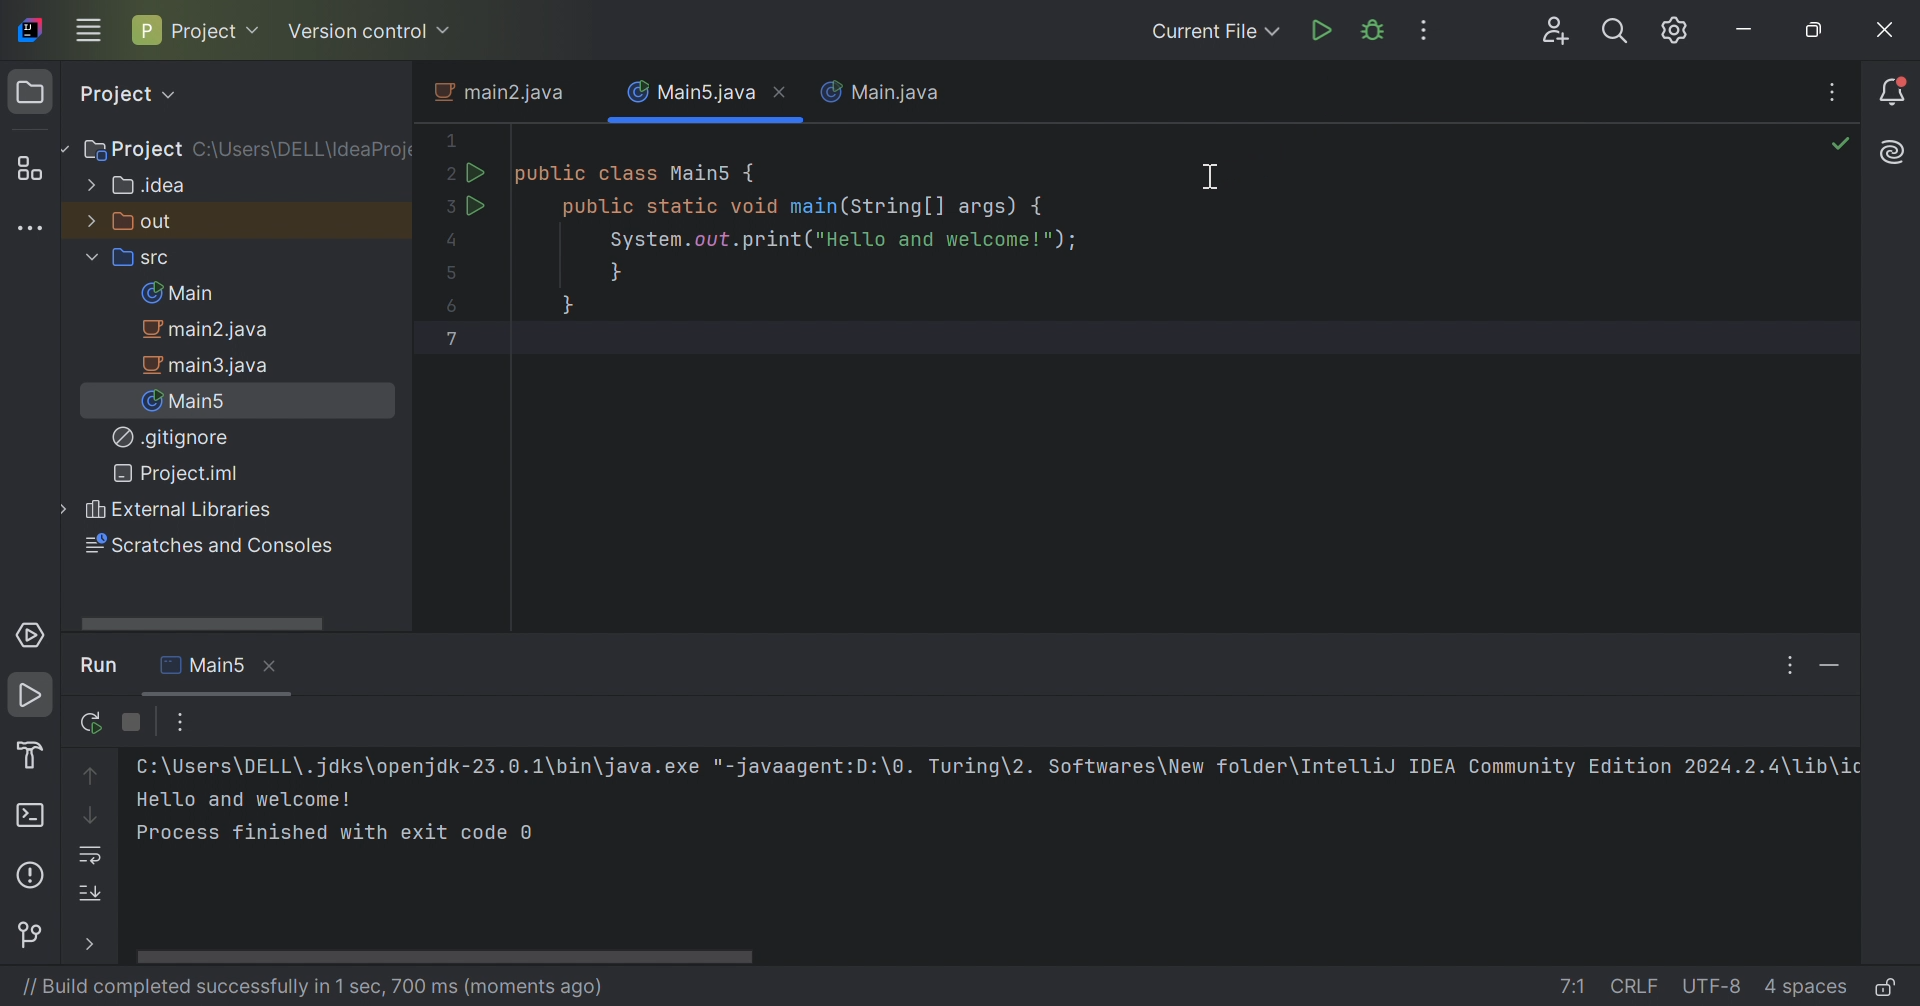 The width and height of the screenshot is (1920, 1006). Describe the element at coordinates (210, 367) in the screenshot. I see `main3.java` at that location.